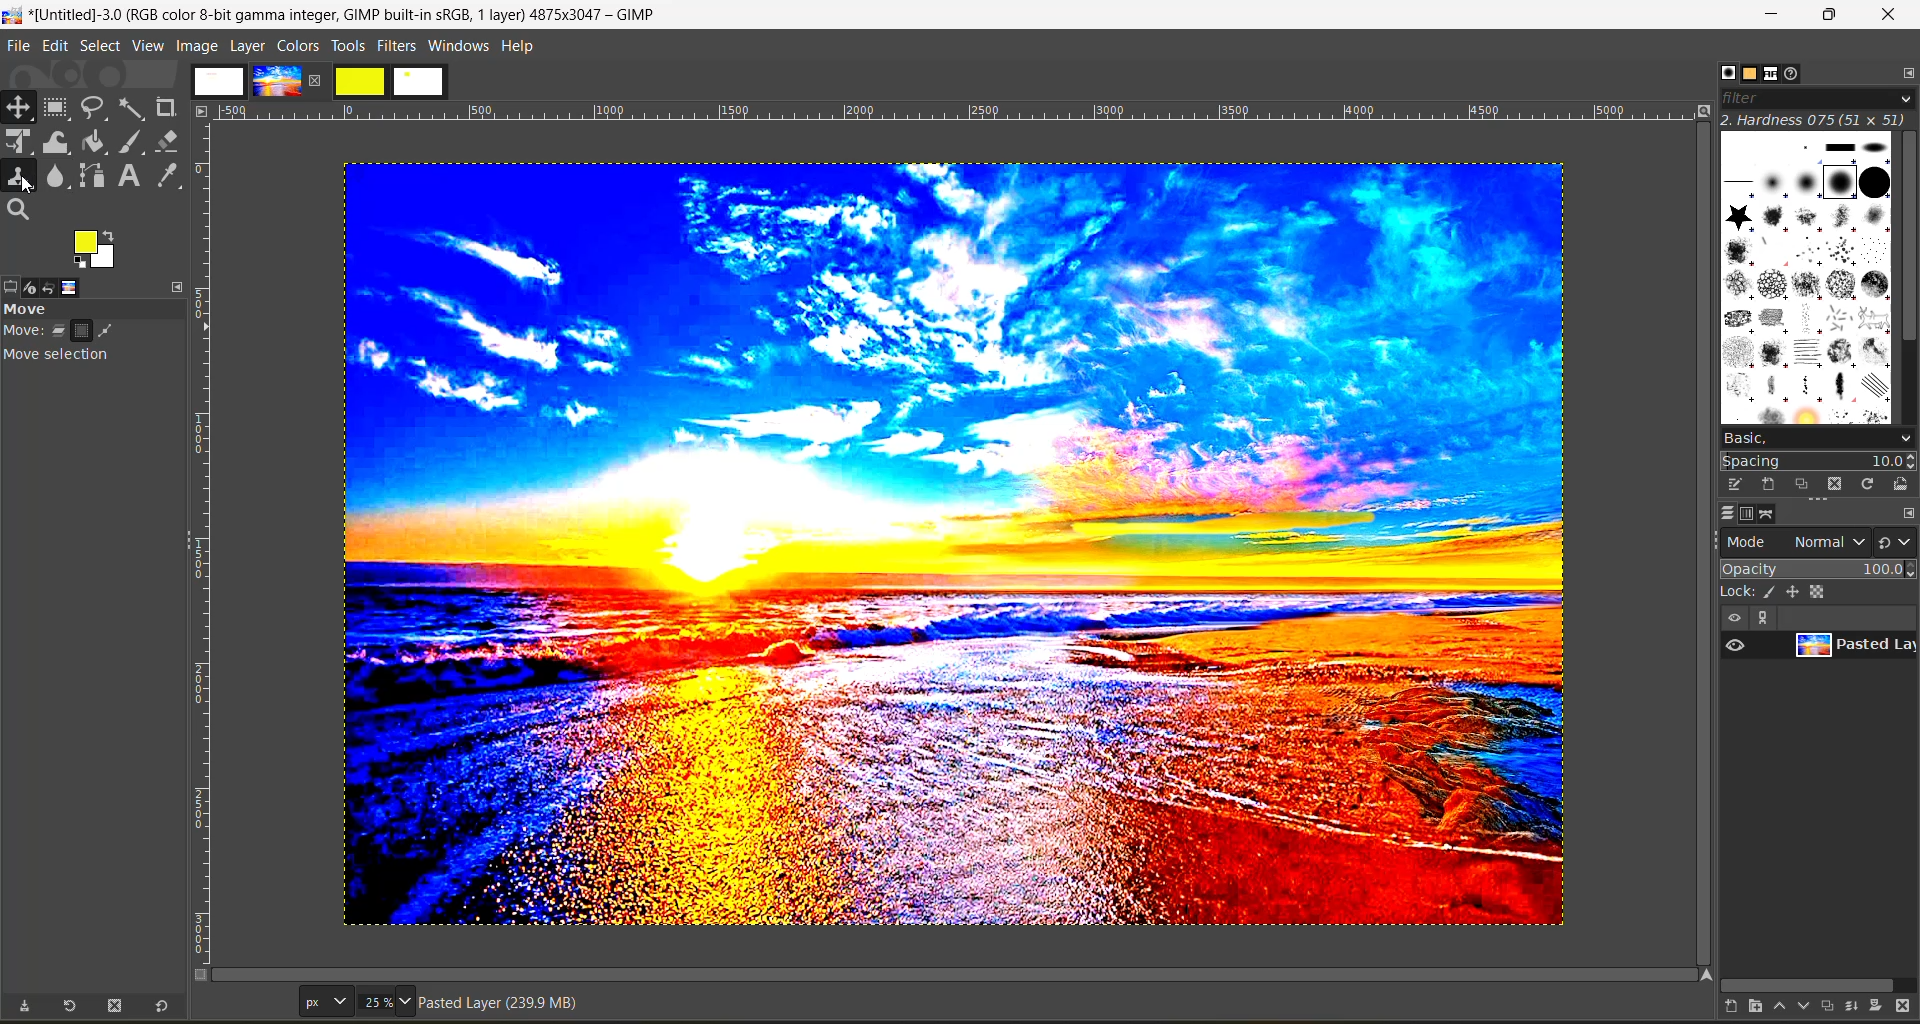 The image size is (1920, 1024). What do you see at coordinates (131, 177) in the screenshot?
I see `text tool` at bounding box center [131, 177].